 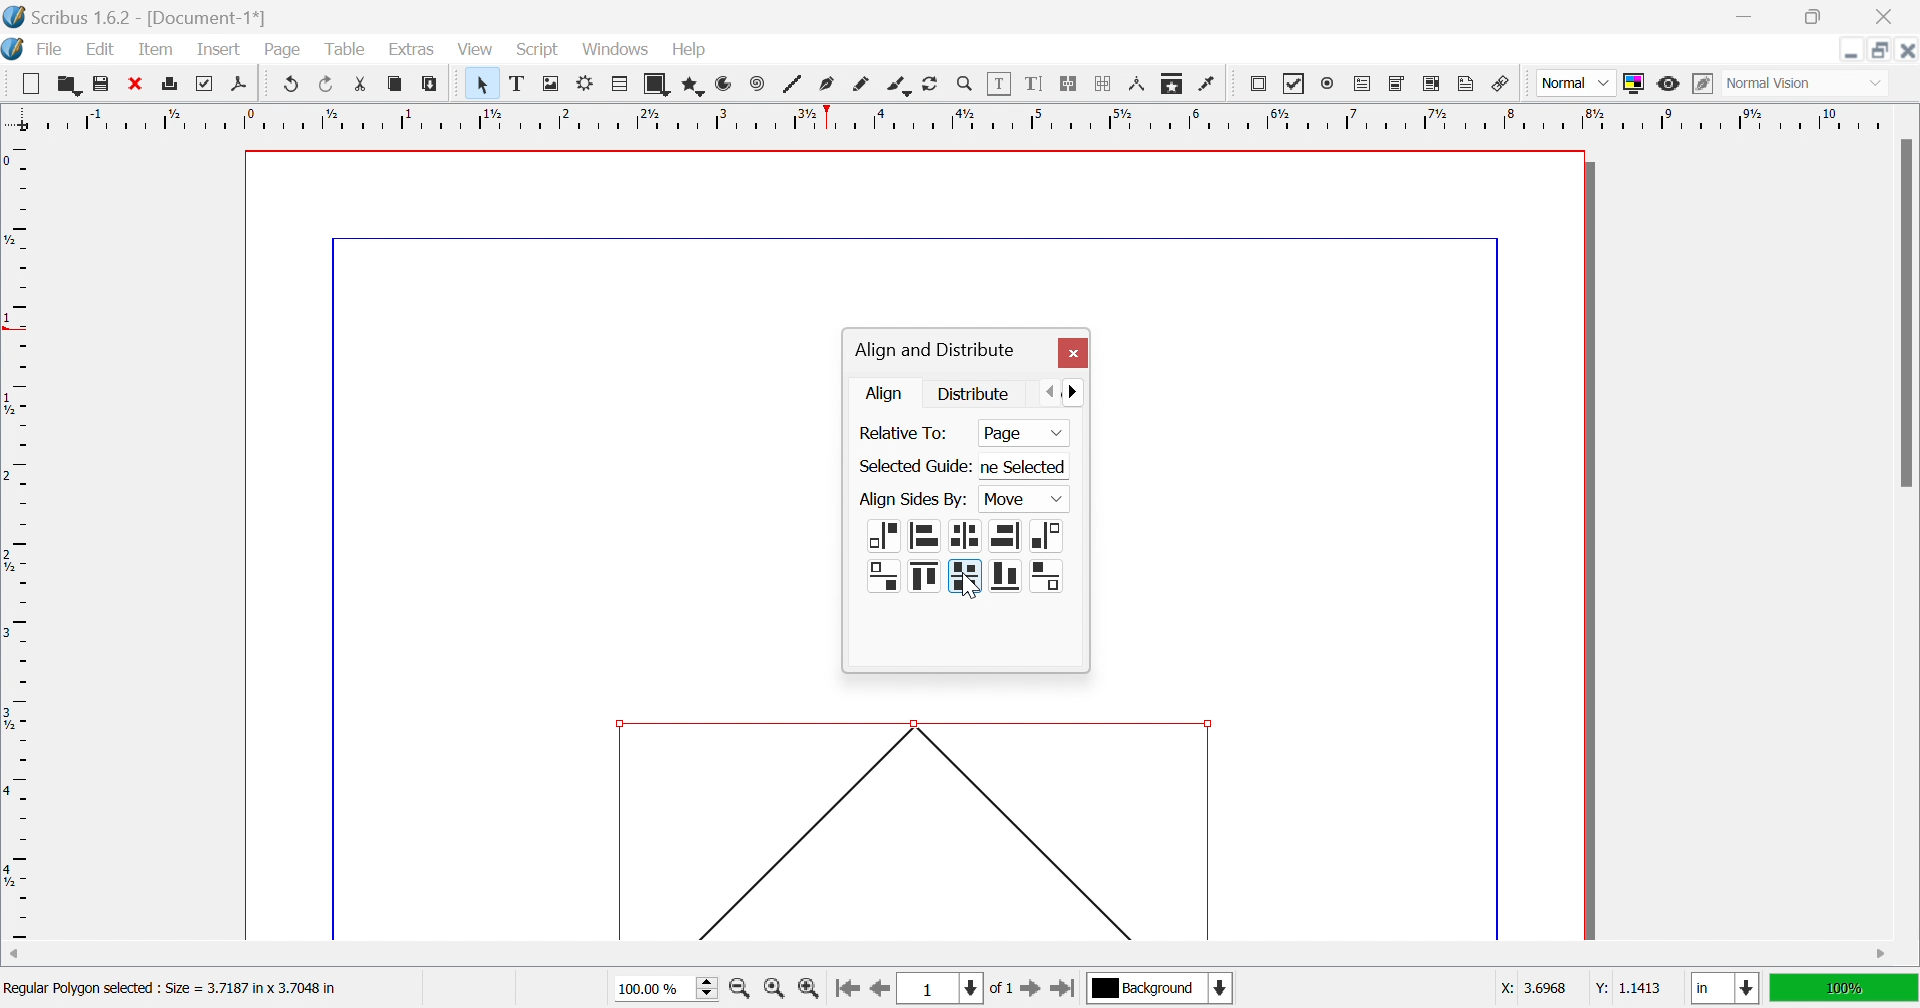 I want to click on Extras, so click(x=412, y=50).